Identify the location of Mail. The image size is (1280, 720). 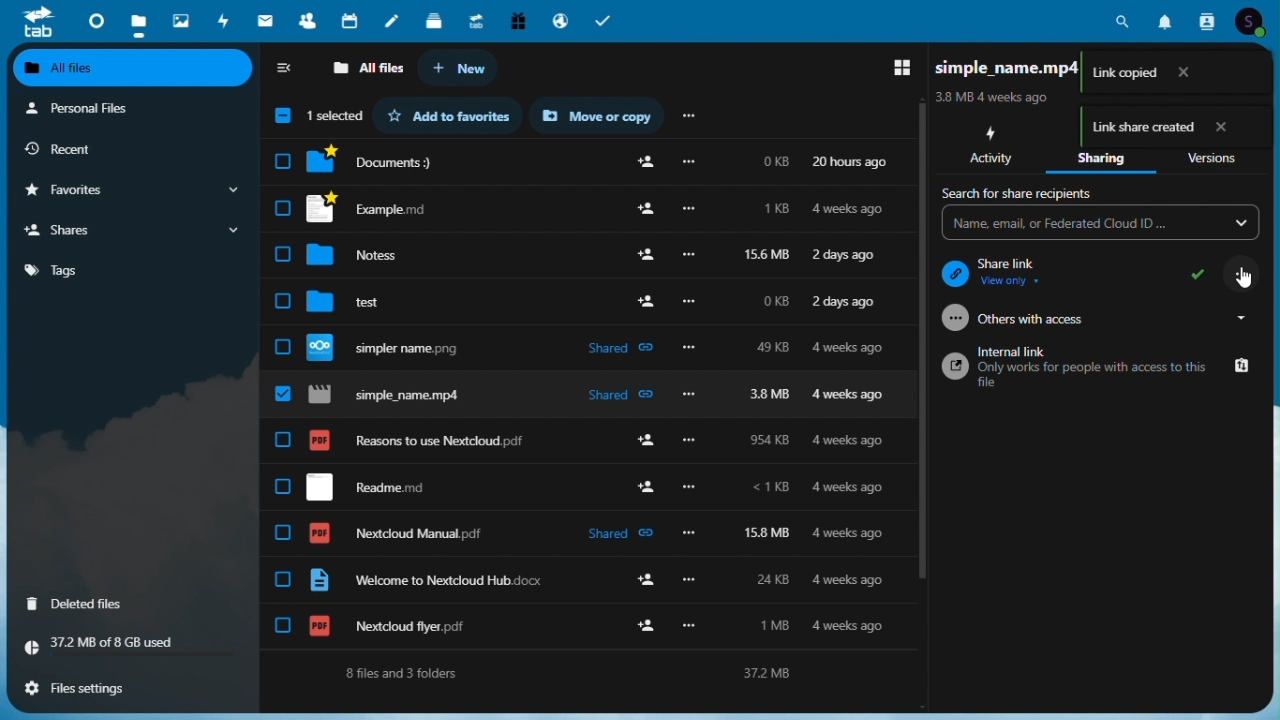
(267, 20).